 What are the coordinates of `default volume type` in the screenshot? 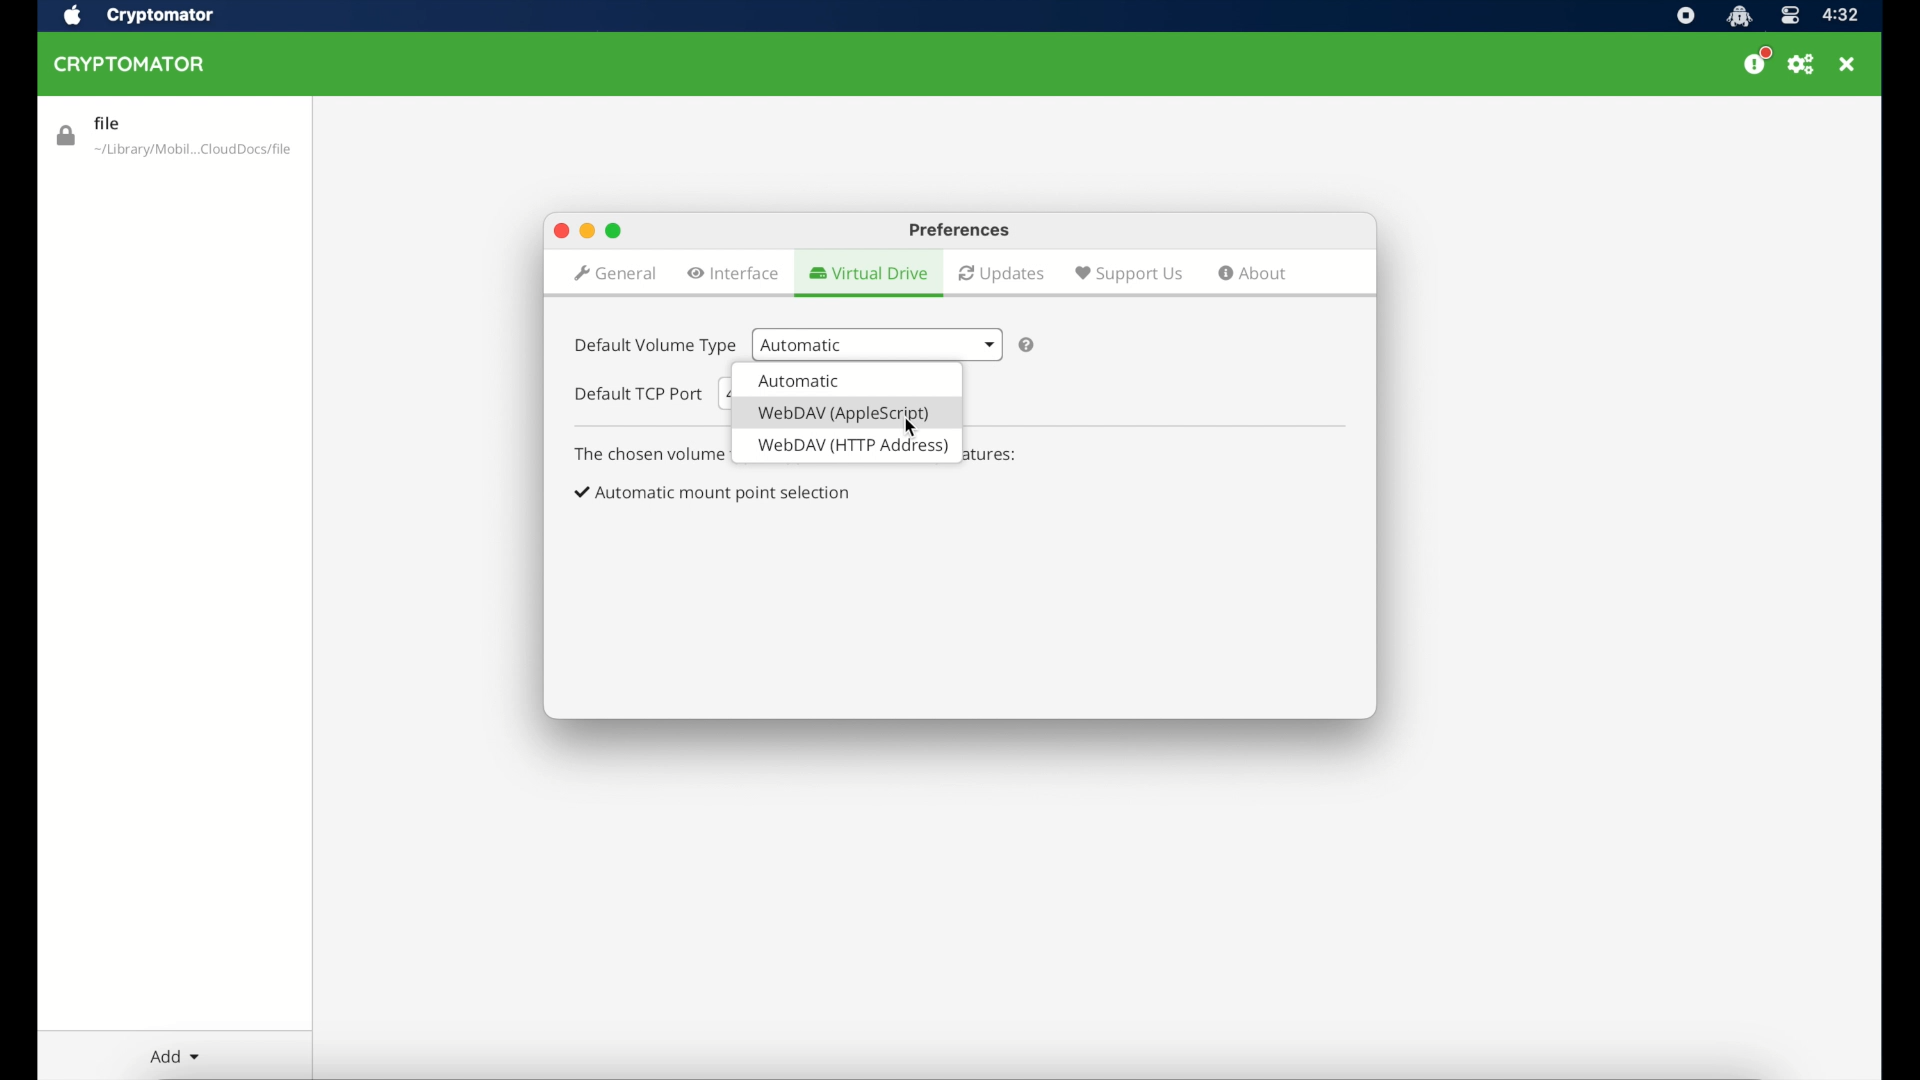 It's located at (653, 346).